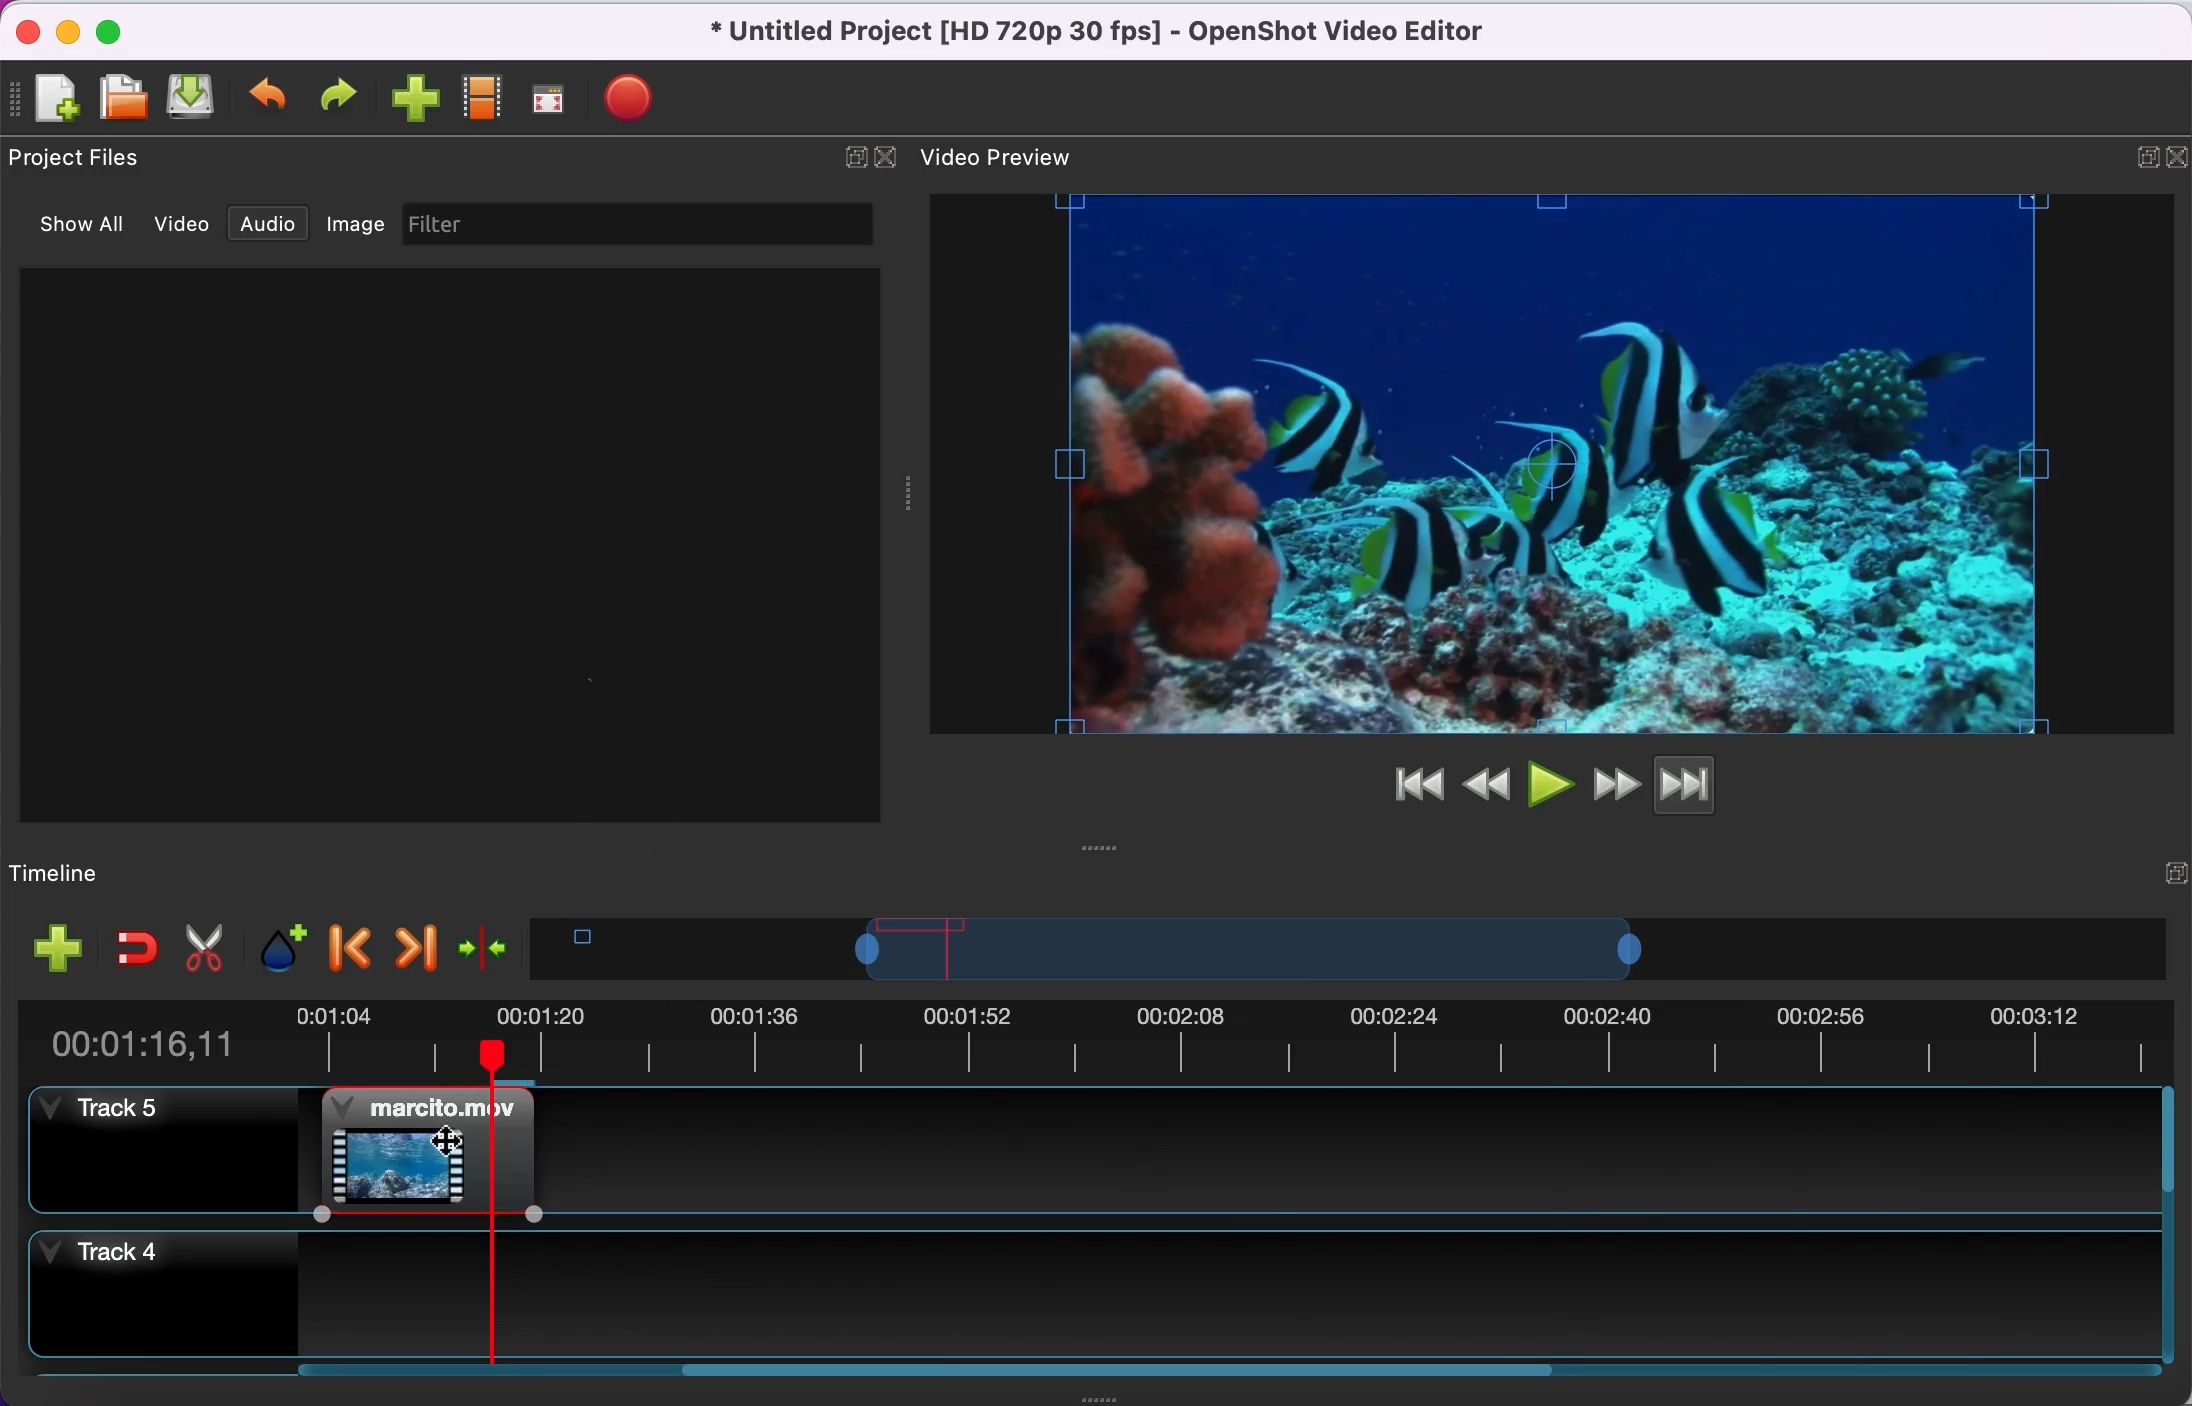 The width and height of the screenshot is (2192, 1406). I want to click on enable snapping, so click(130, 949).